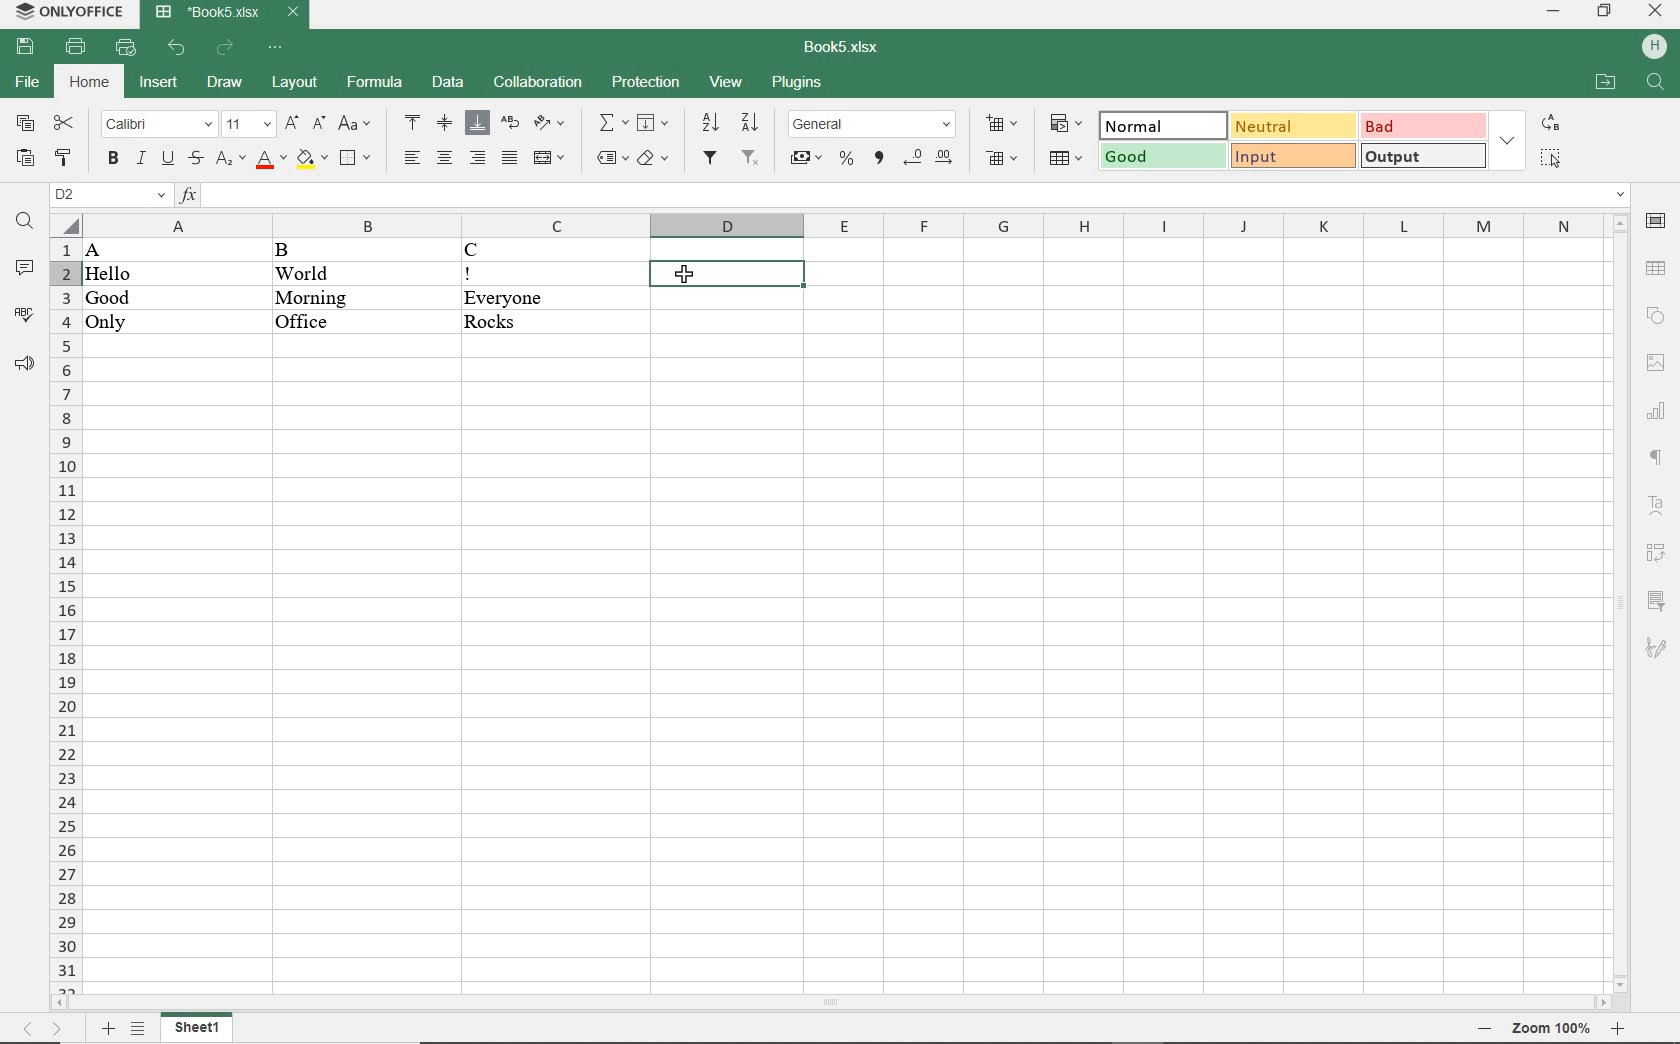  I want to click on ALIGN BOTTOM, so click(477, 125).